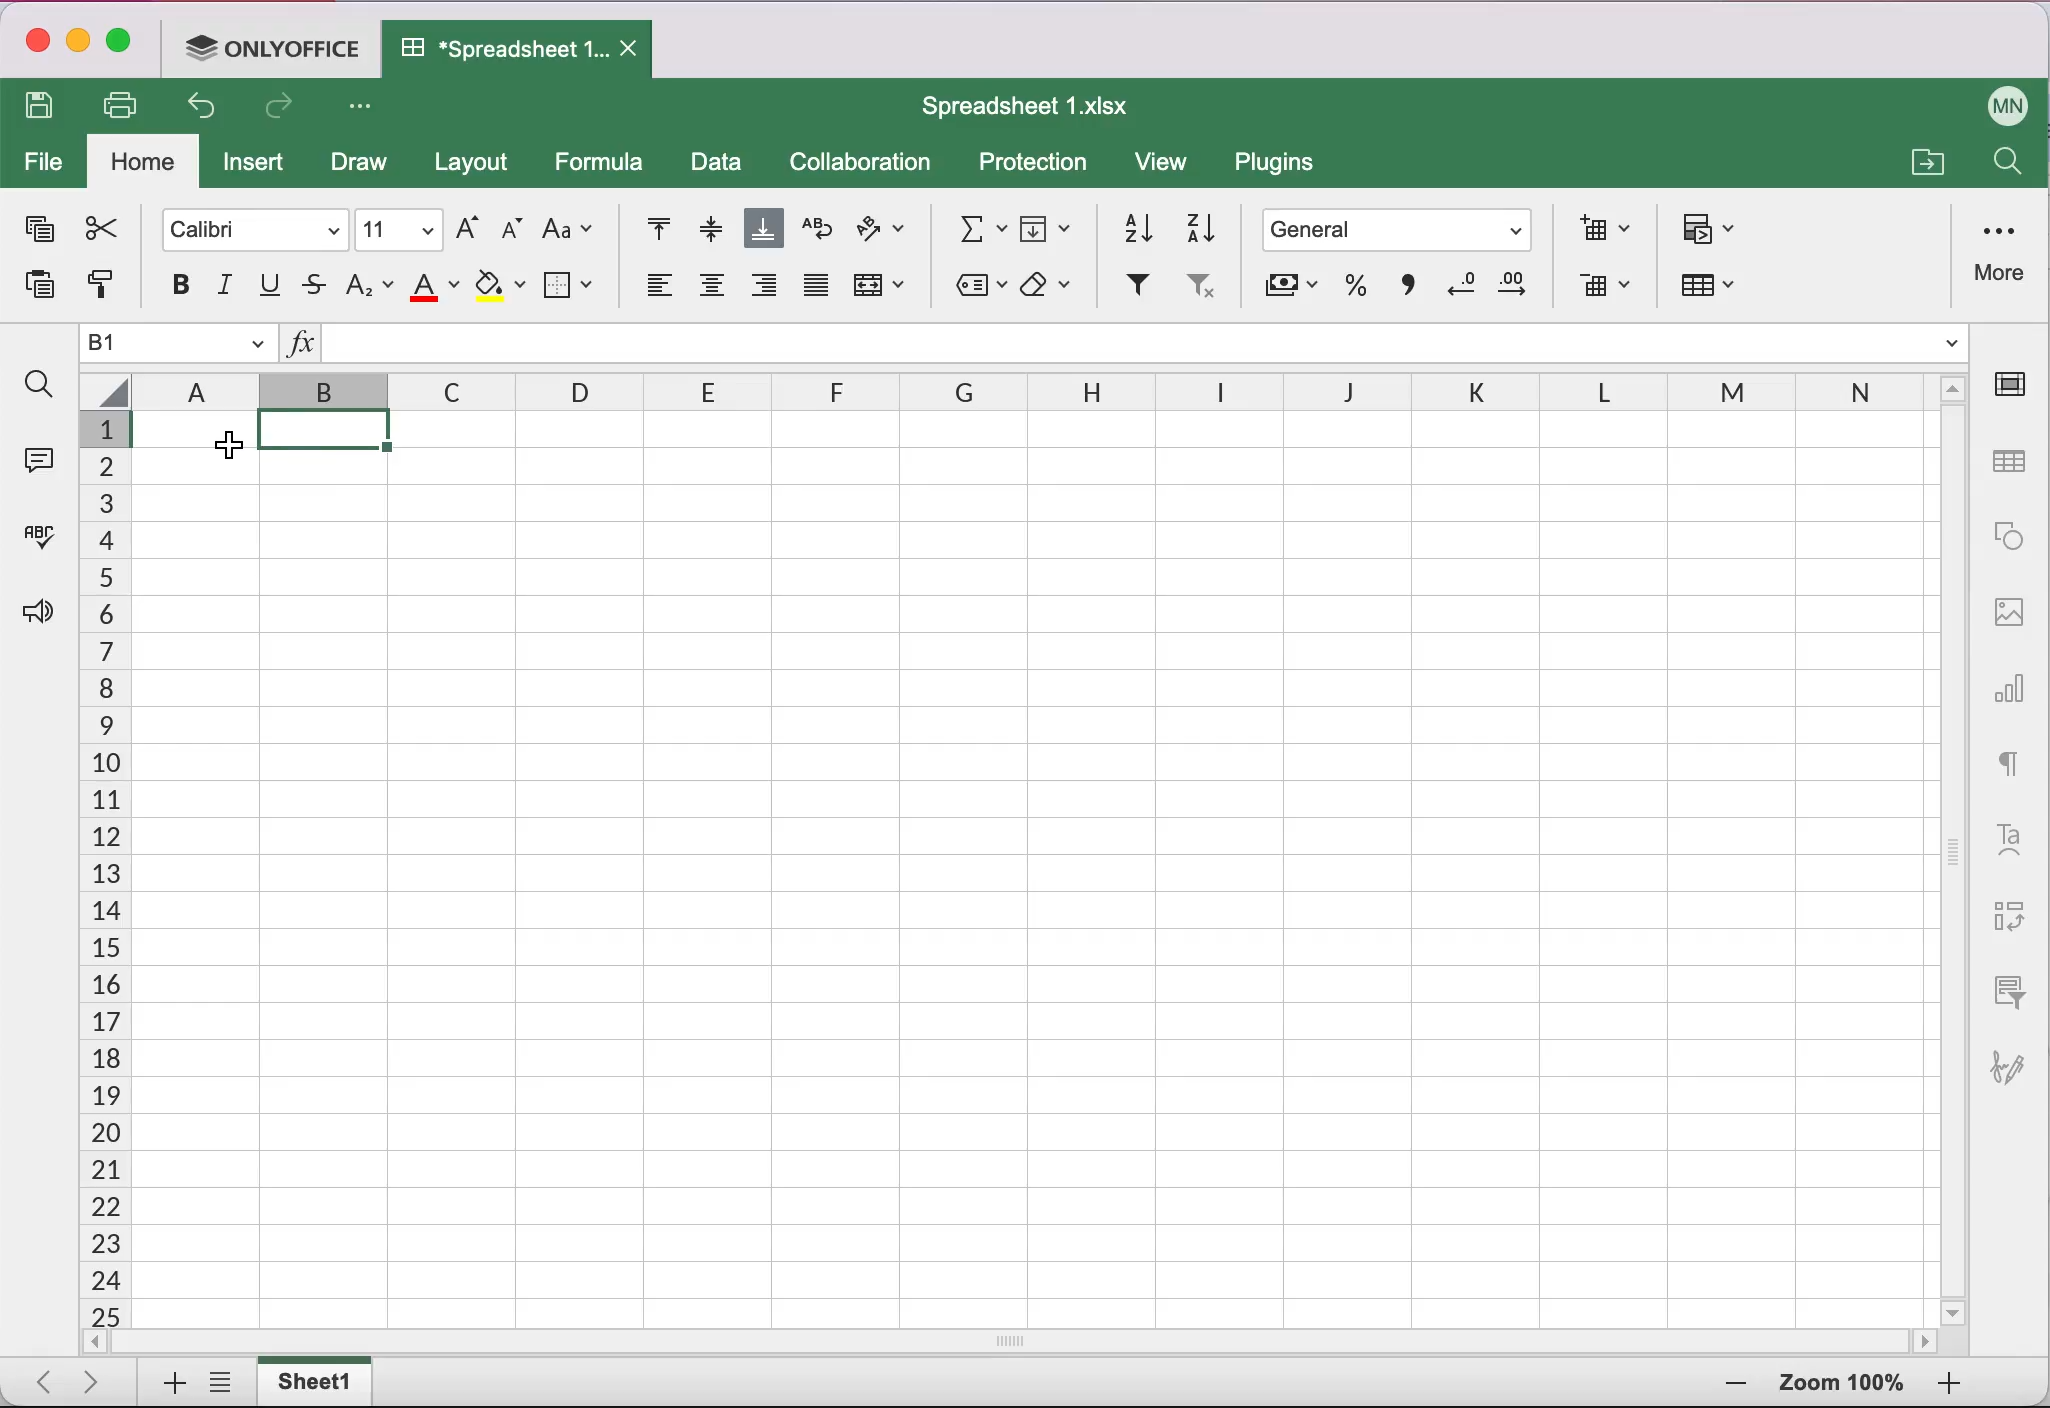 The image size is (2050, 1408). Describe the element at coordinates (712, 292) in the screenshot. I see `align center` at that location.